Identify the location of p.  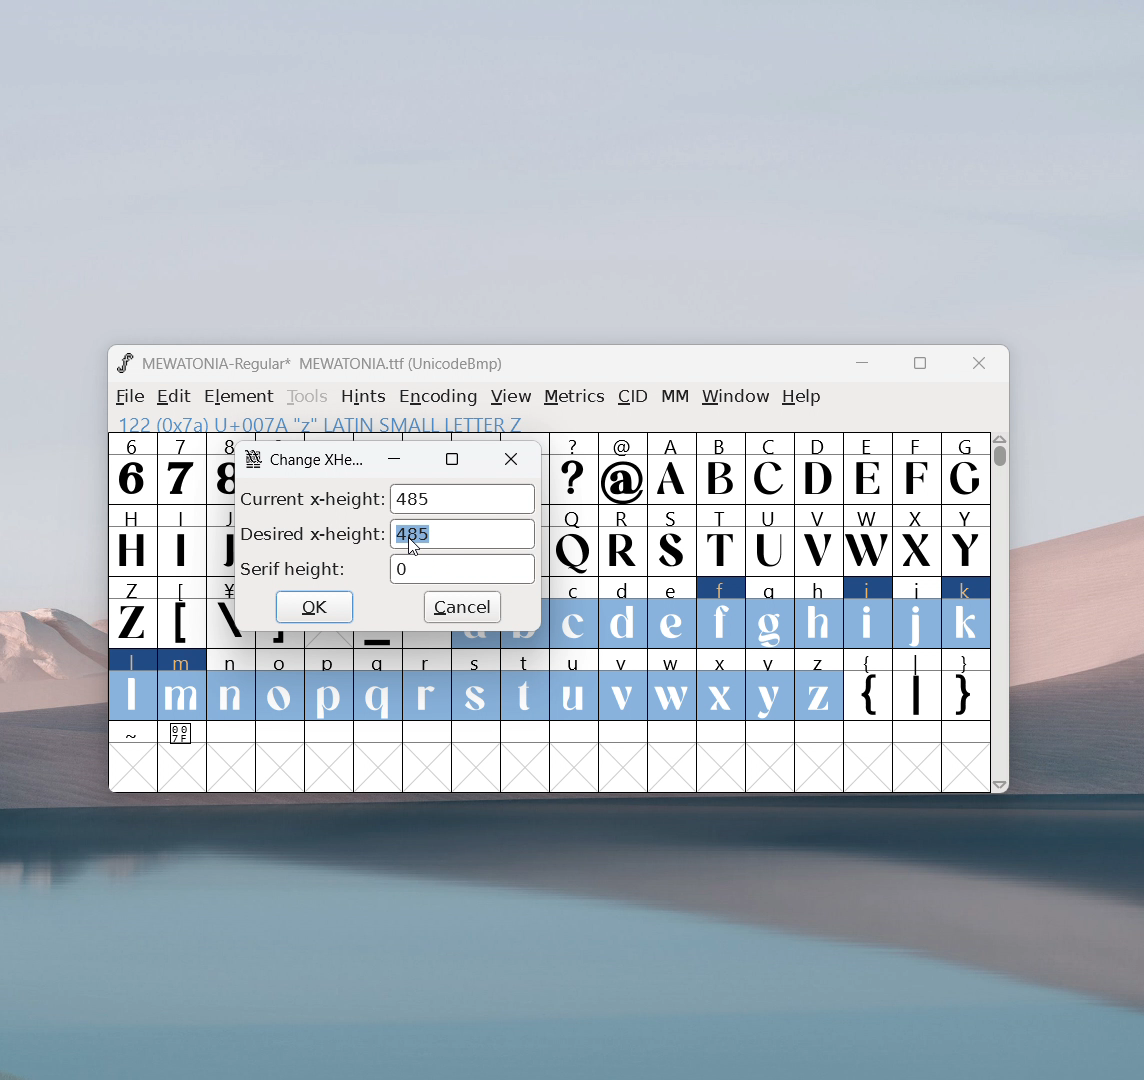
(331, 686).